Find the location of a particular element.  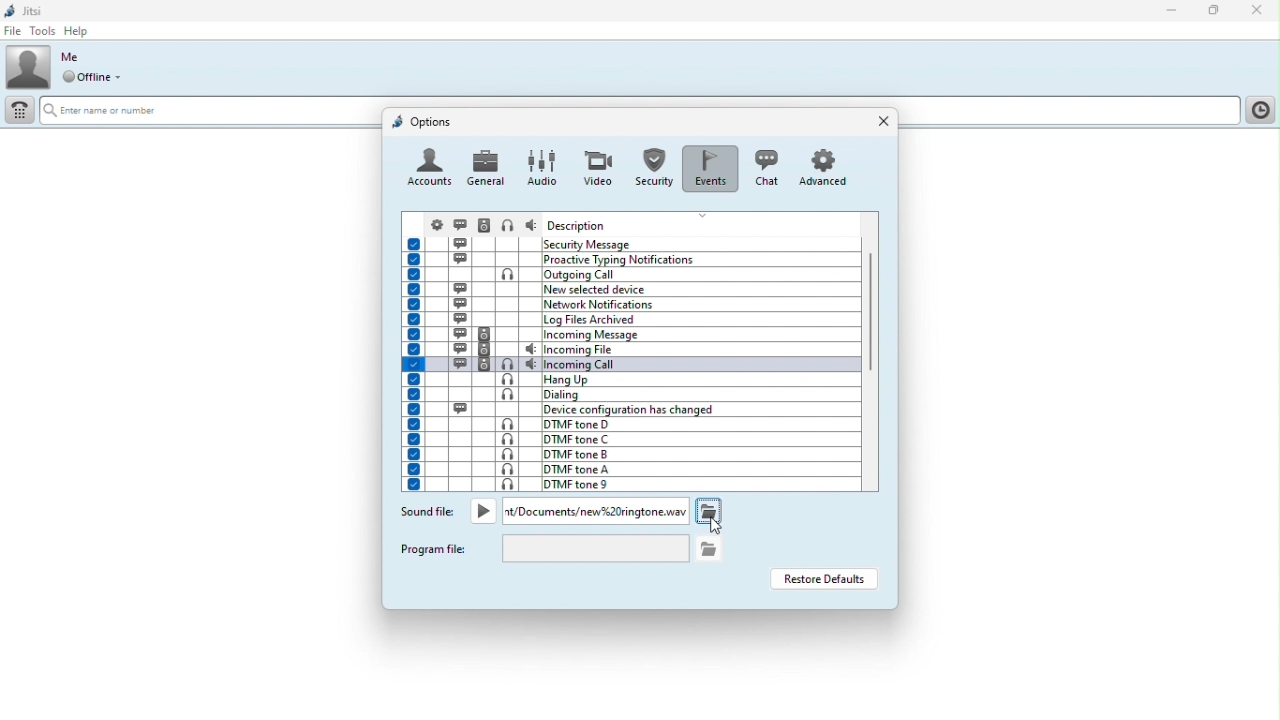

DTMF tone 9 is located at coordinates (626, 484).